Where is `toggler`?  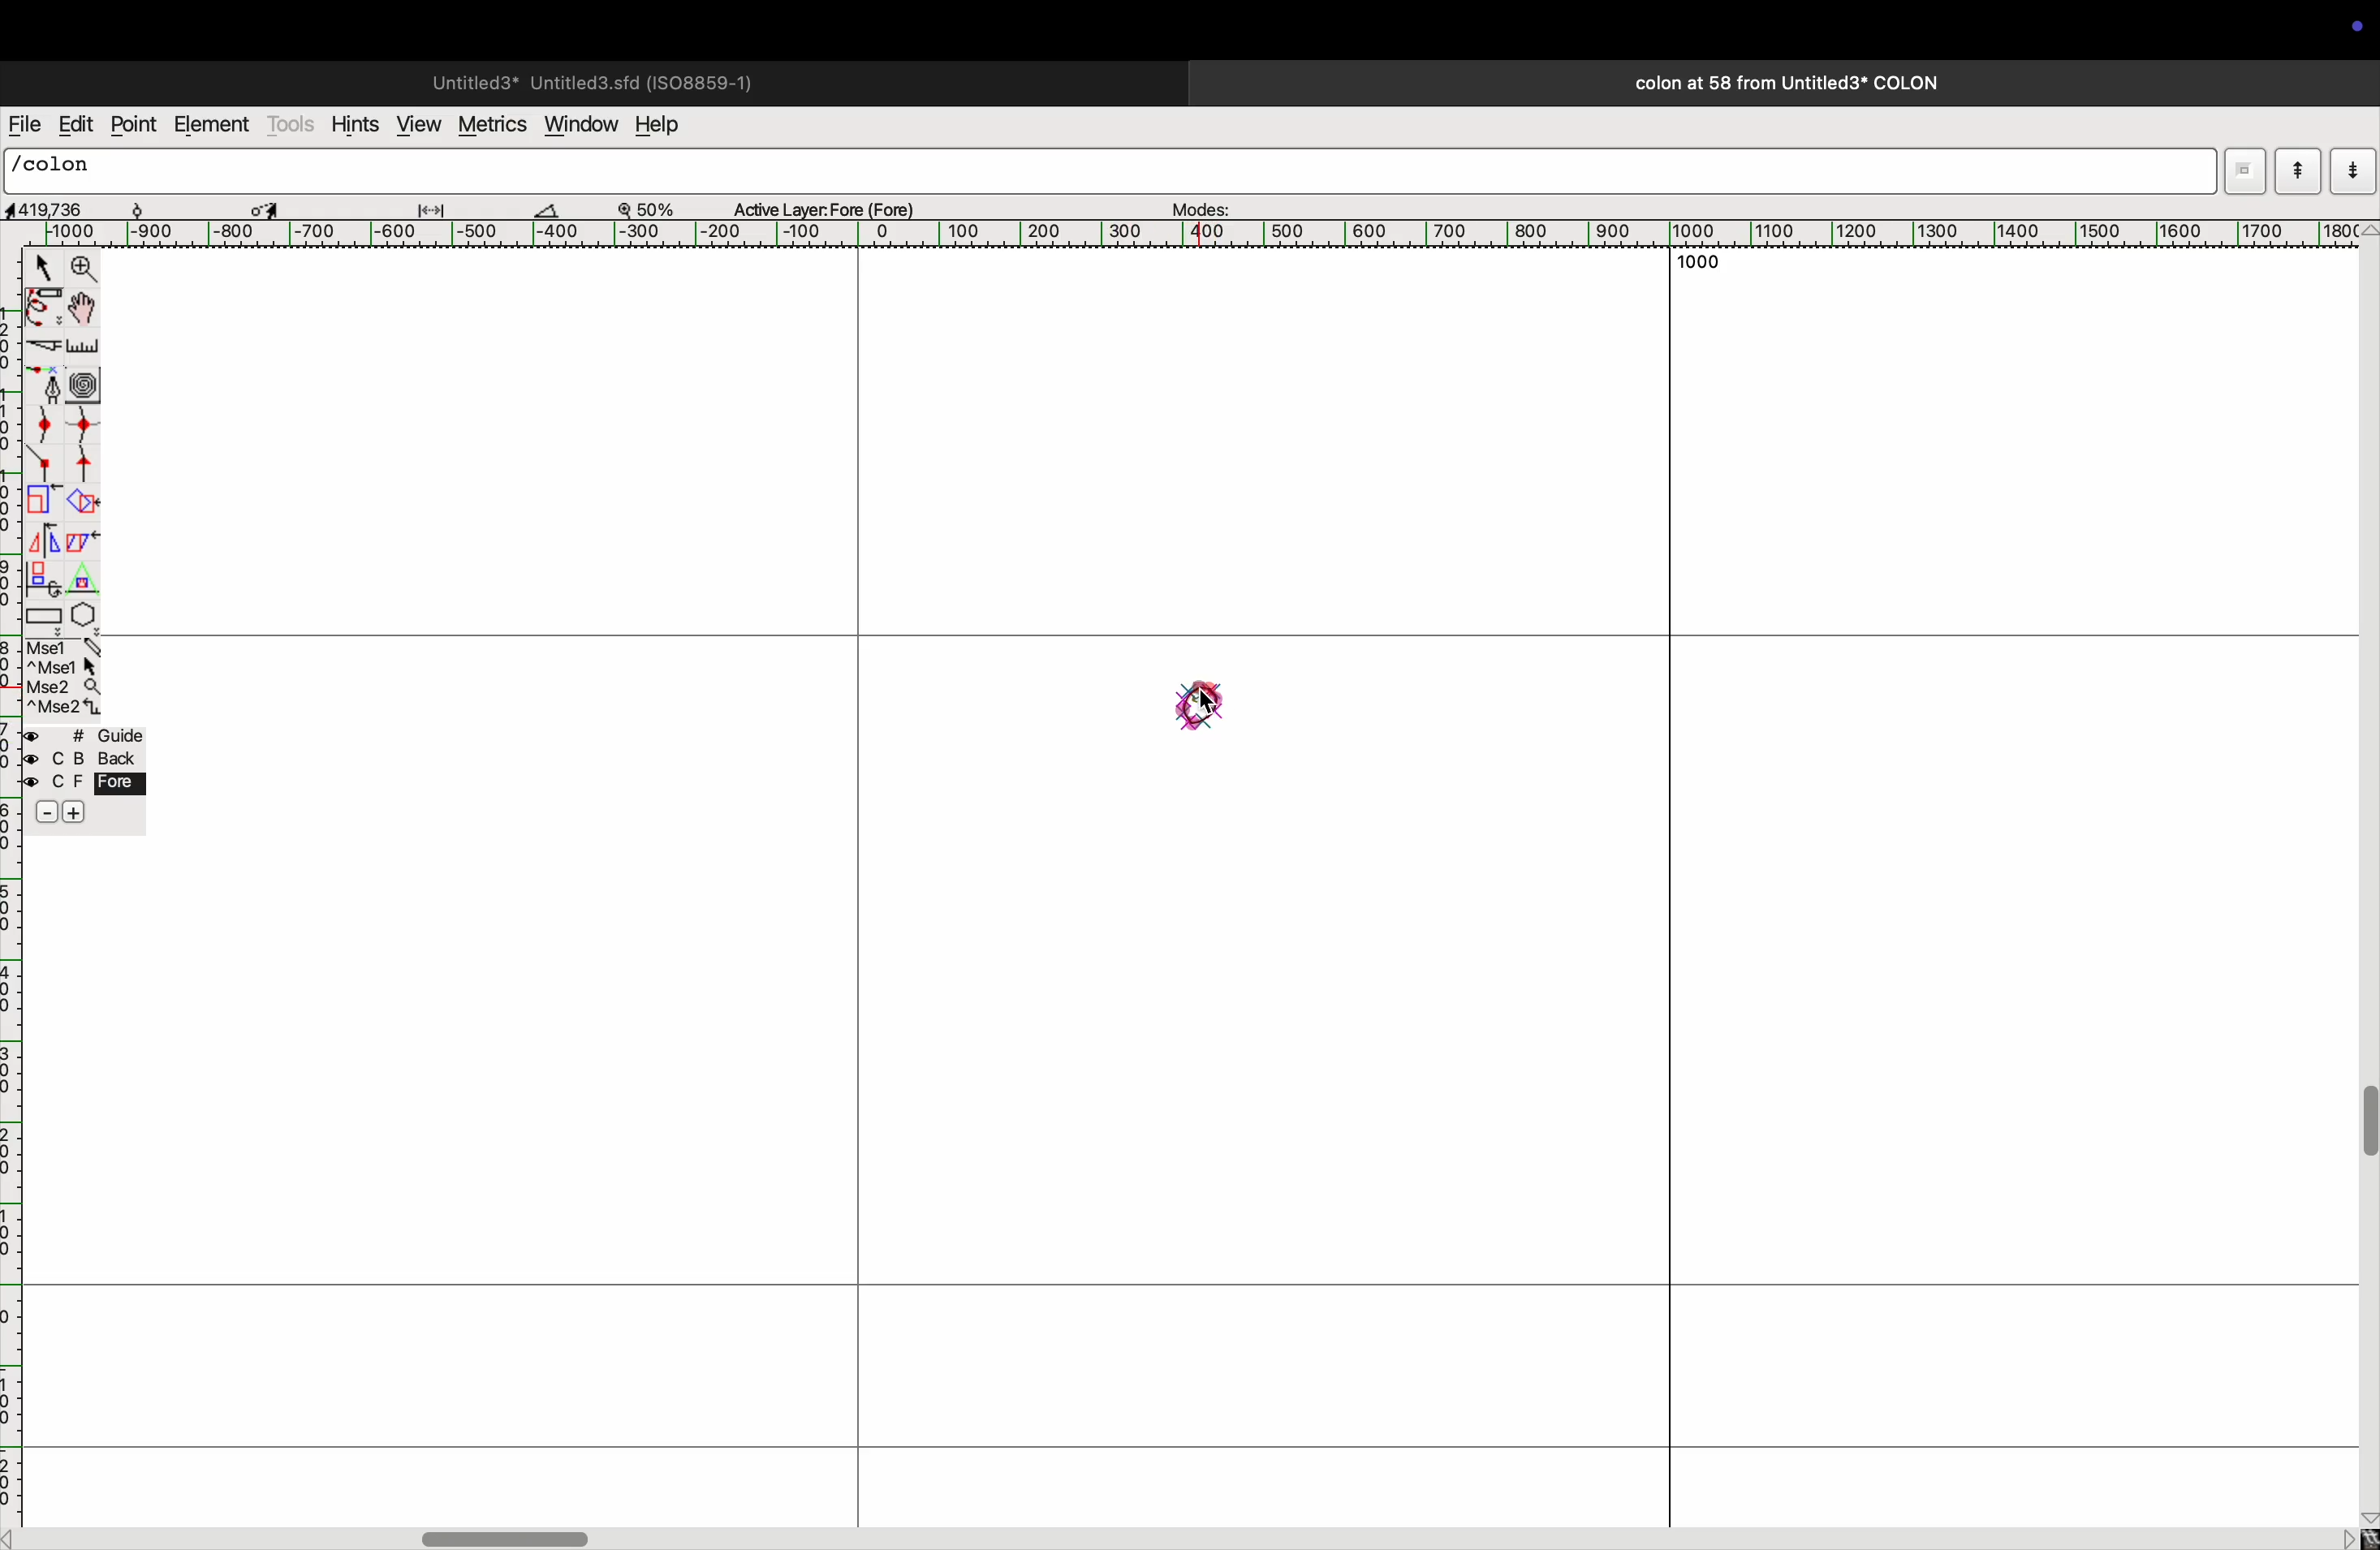
toggler is located at coordinates (505, 1538).